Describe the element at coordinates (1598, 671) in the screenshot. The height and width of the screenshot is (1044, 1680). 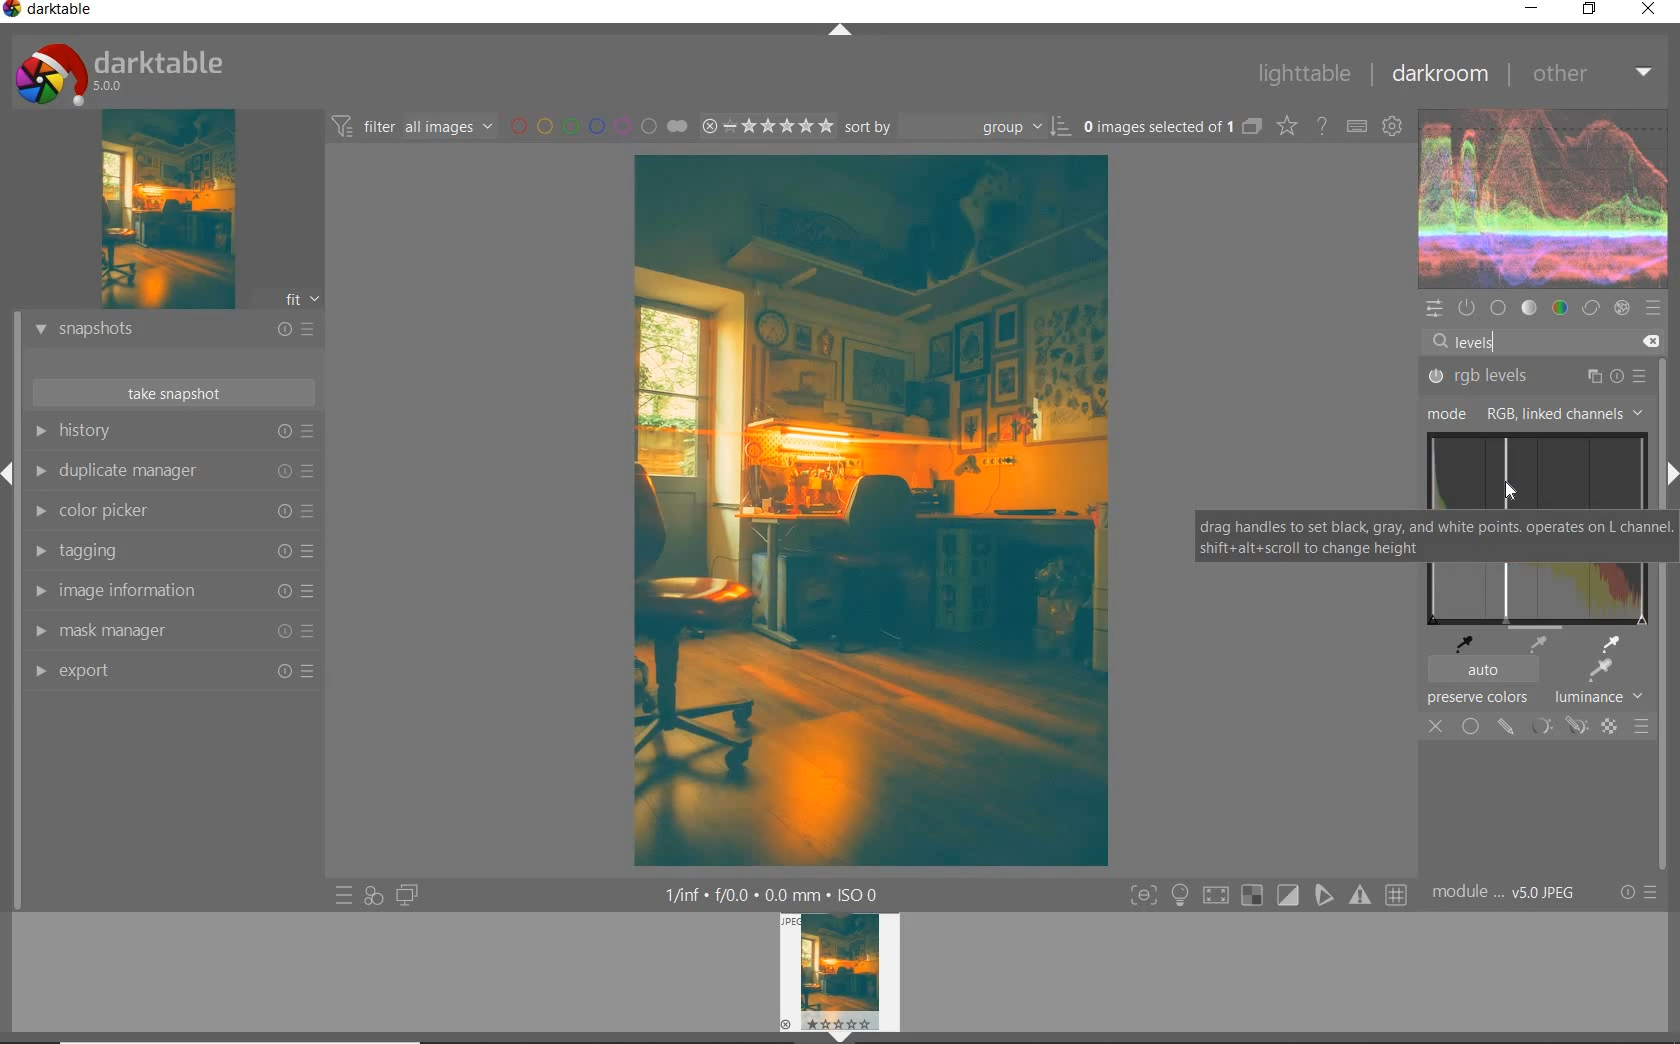
I see `apply auto levels based on region` at that location.